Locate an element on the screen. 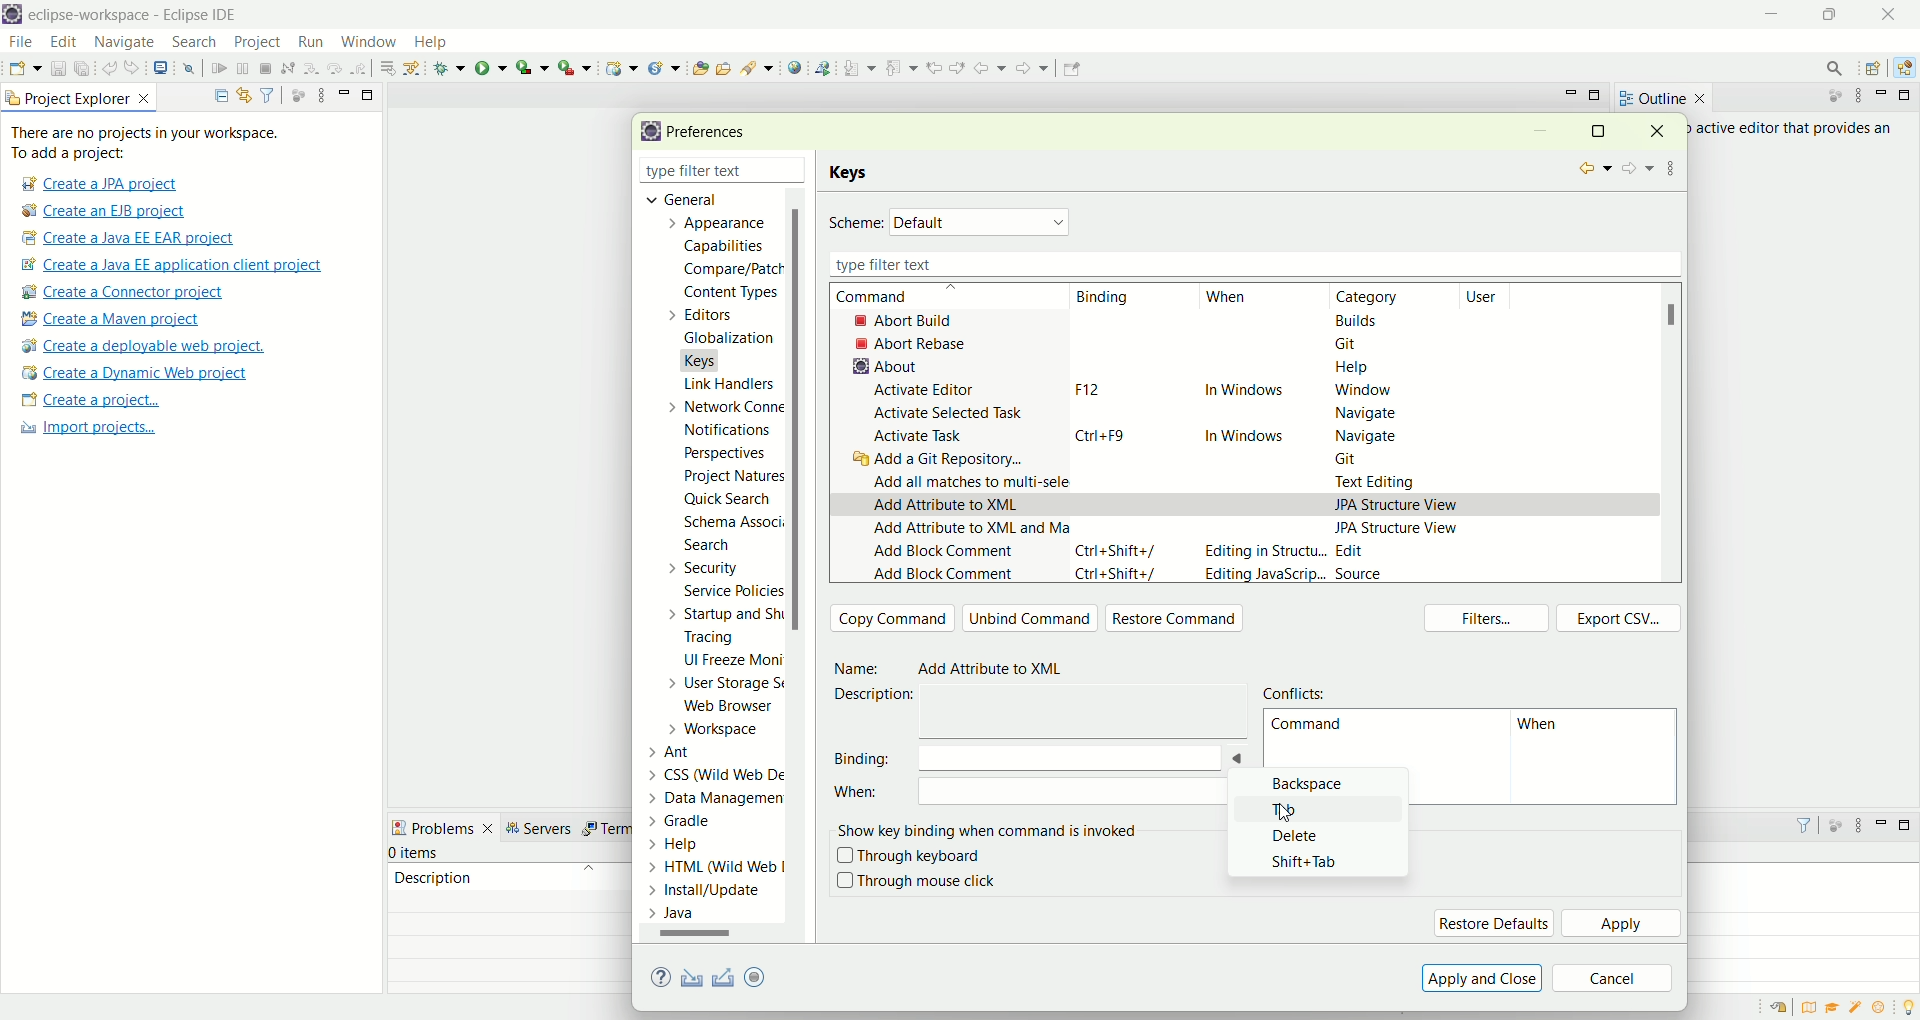 This screenshot has height=1020, width=1920. outline is located at coordinates (1662, 98).